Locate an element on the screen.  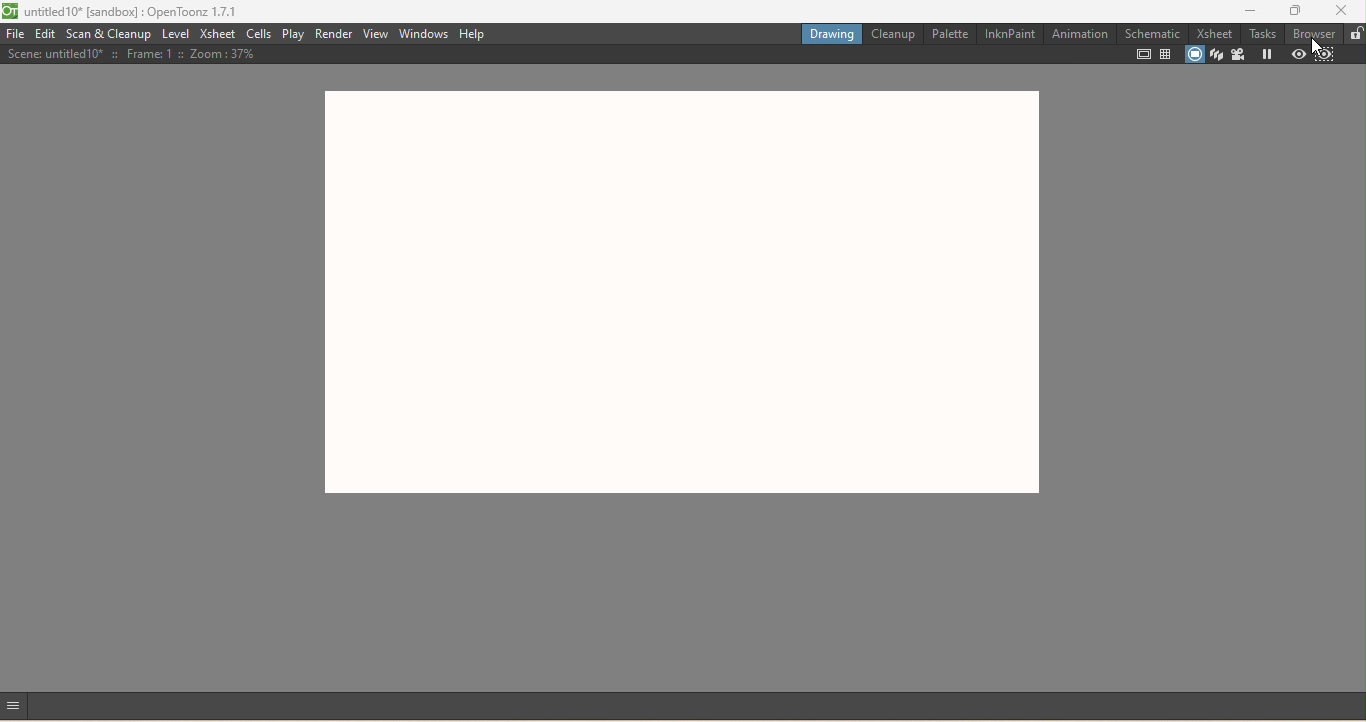
Preview is located at coordinates (1295, 54).